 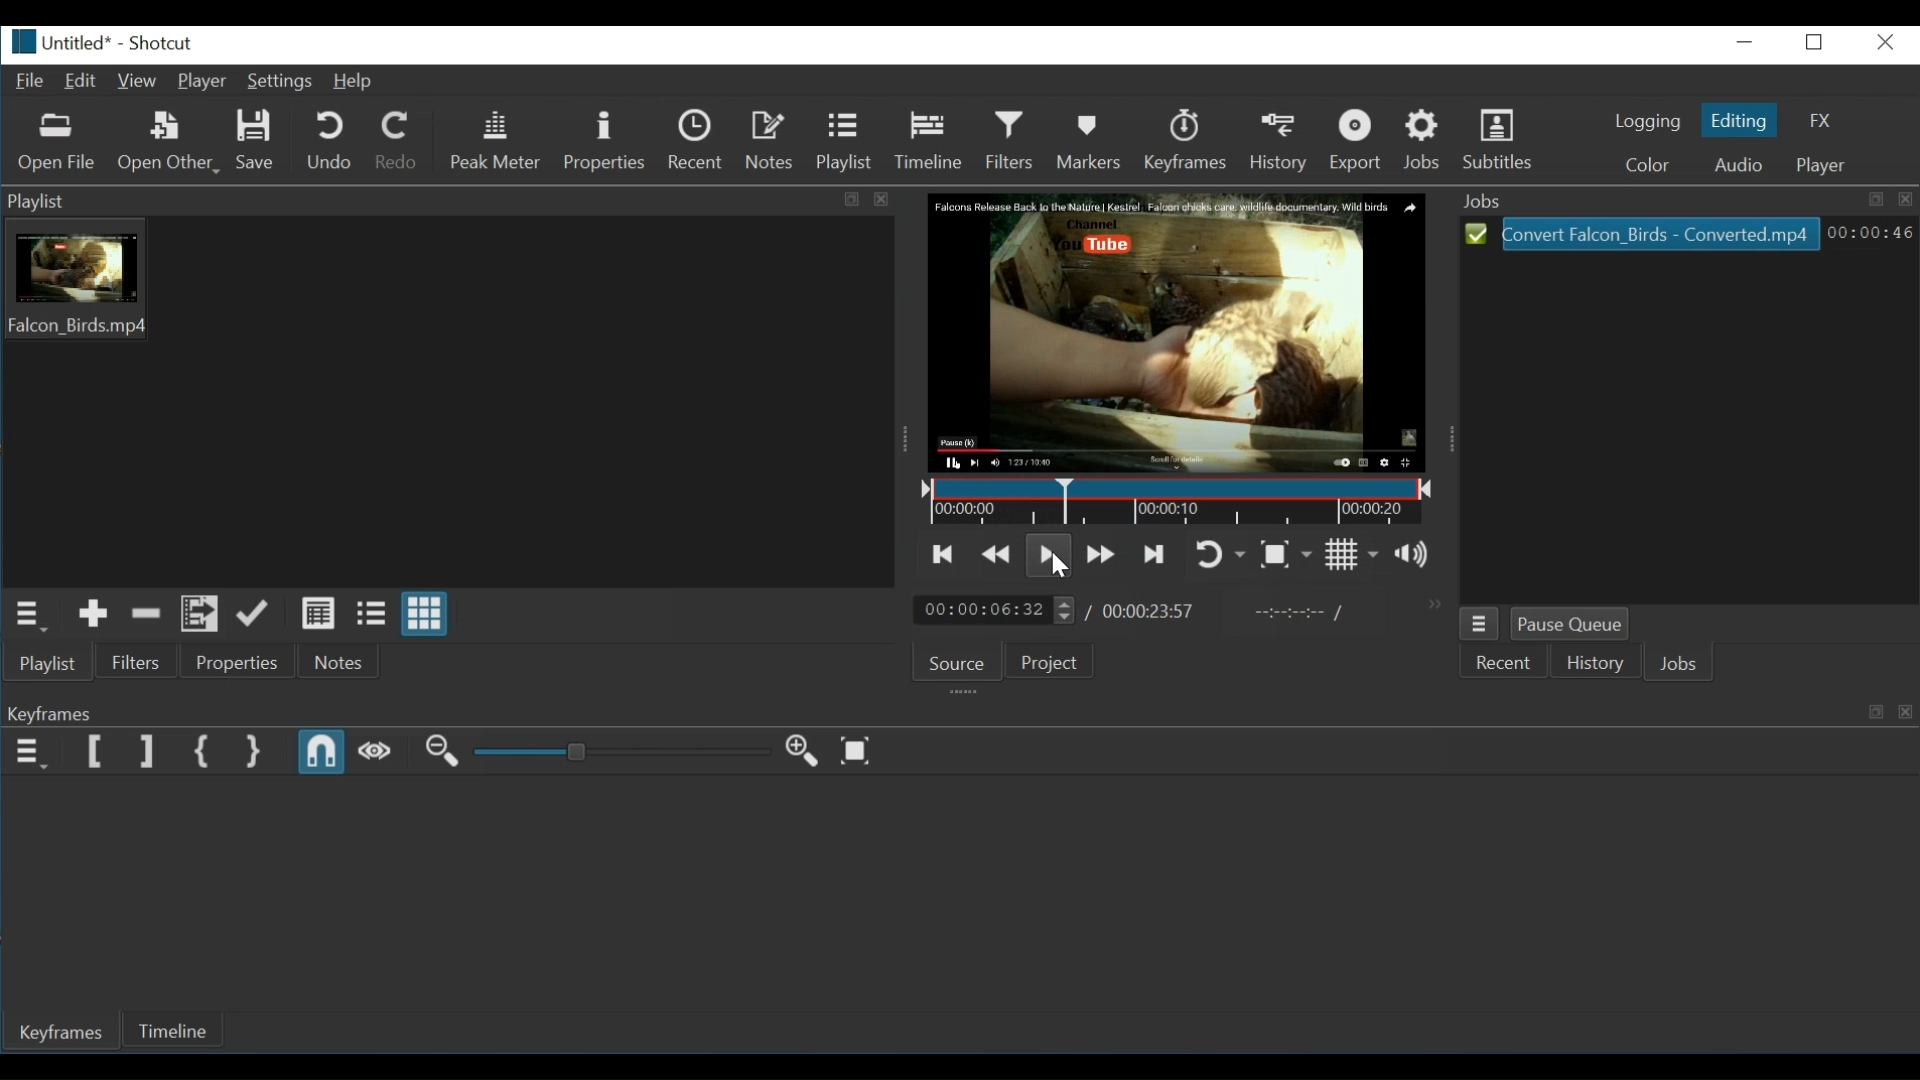 I want to click on Convert Falcon_Birds - Converted.mp4, so click(x=1661, y=232).